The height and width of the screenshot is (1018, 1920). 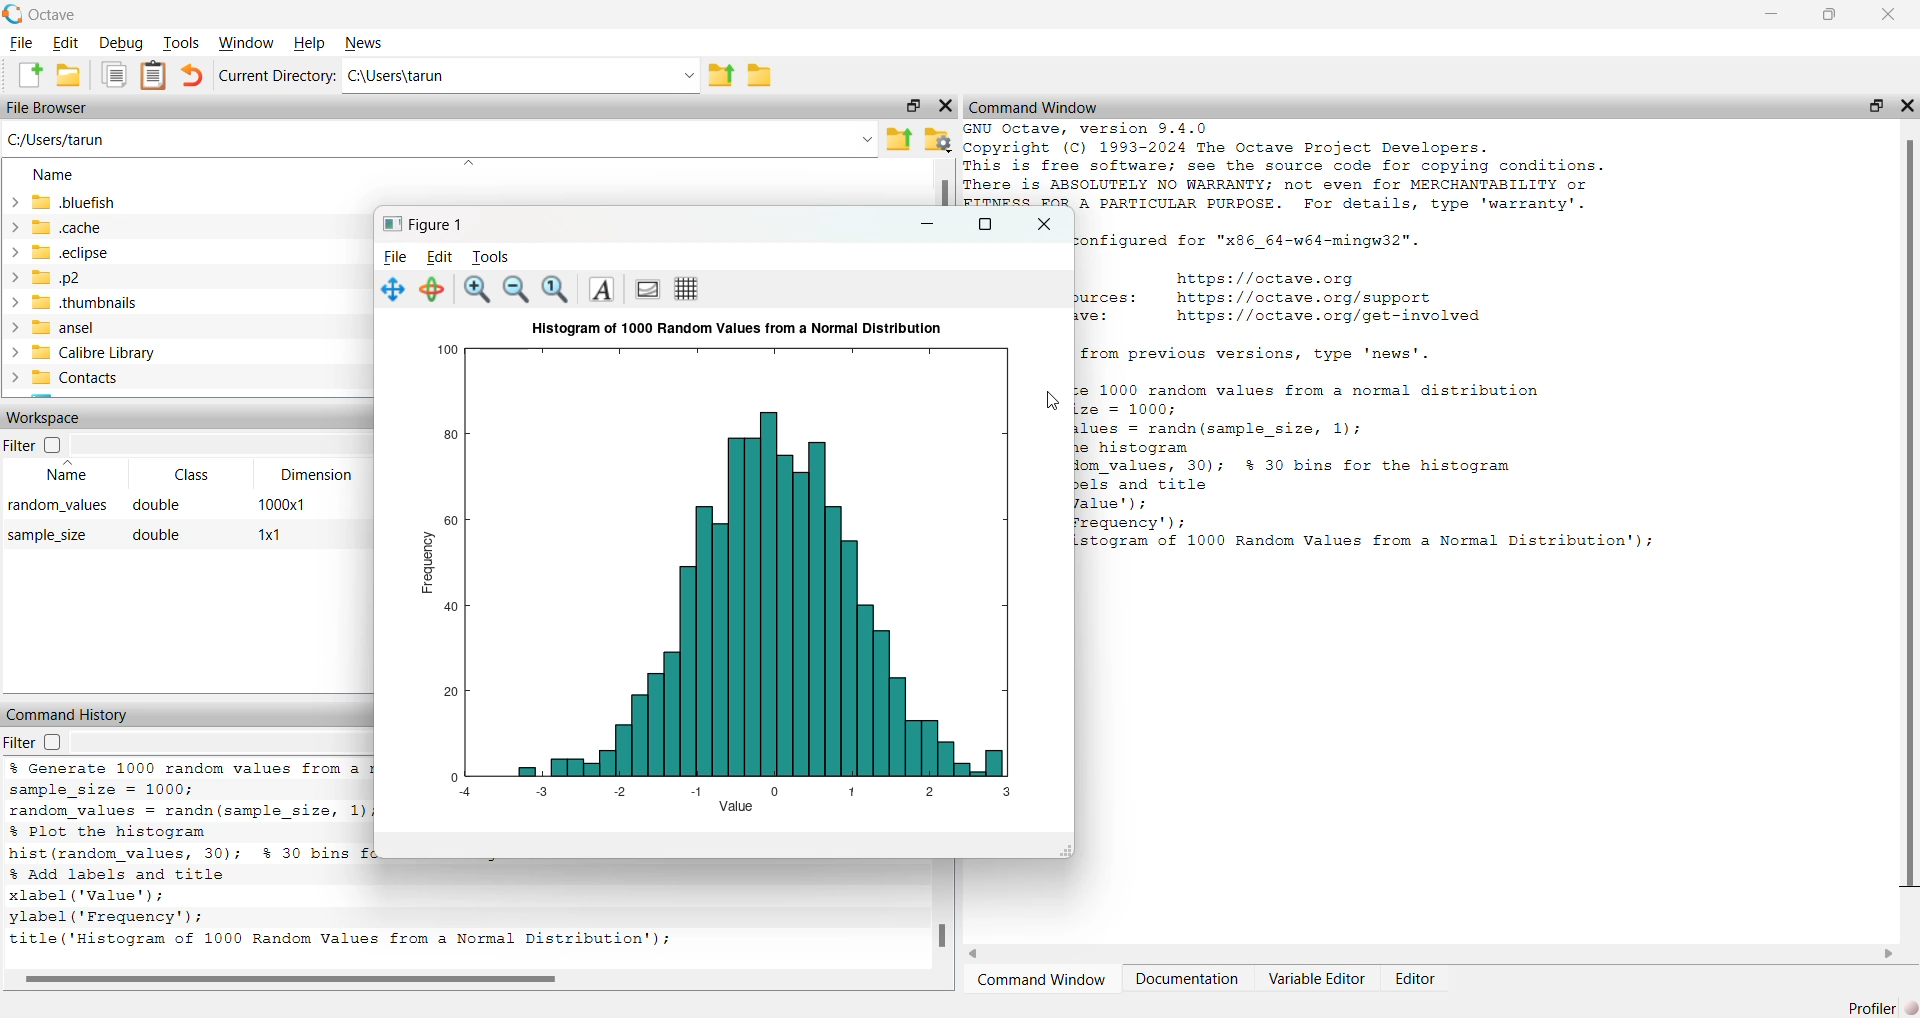 What do you see at coordinates (944, 107) in the screenshot?
I see `close` at bounding box center [944, 107].